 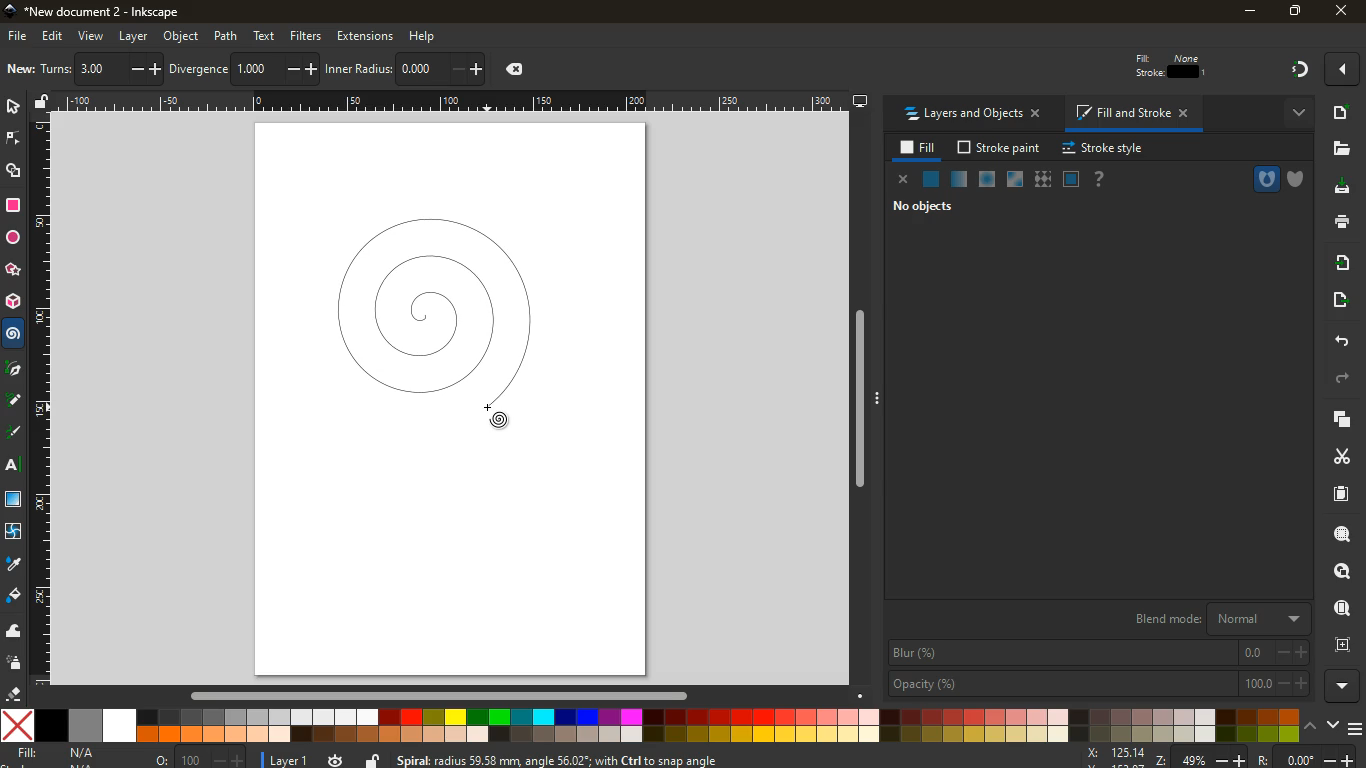 What do you see at coordinates (15, 240) in the screenshot?
I see `circle` at bounding box center [15, 240].